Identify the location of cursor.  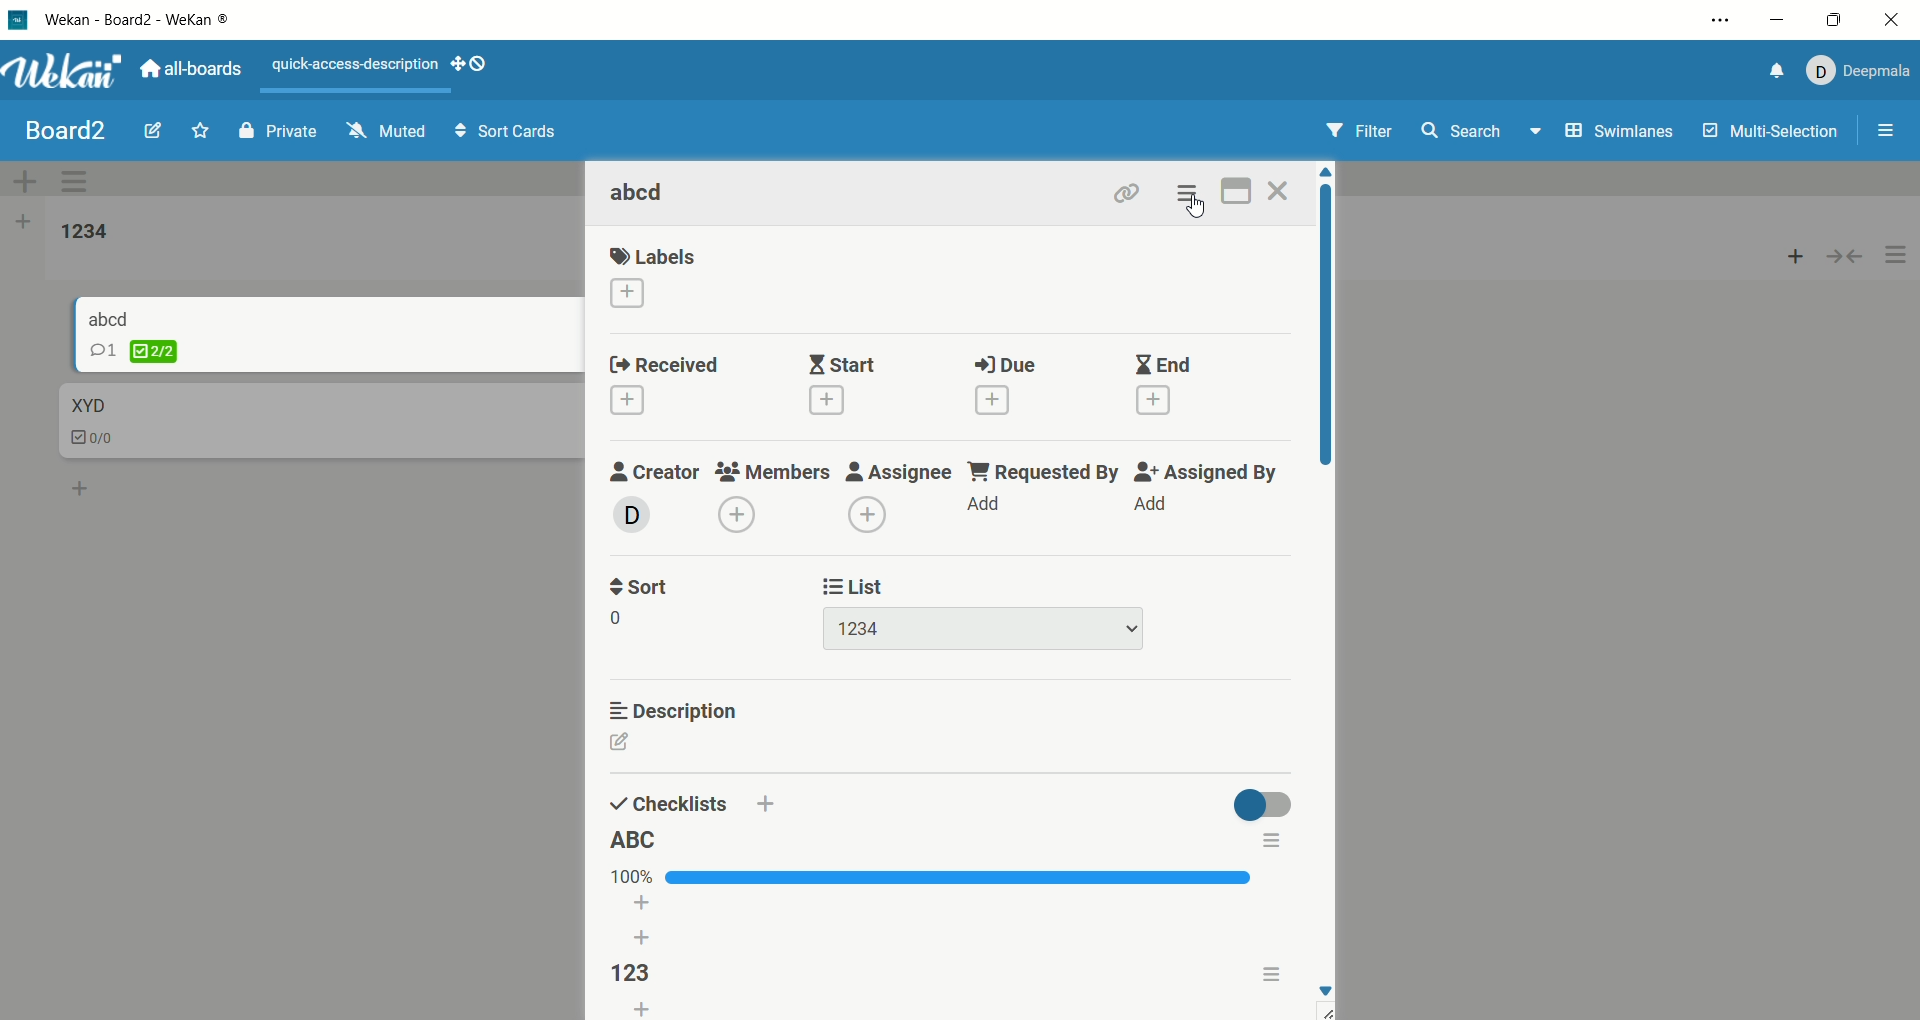
(1200, 210).